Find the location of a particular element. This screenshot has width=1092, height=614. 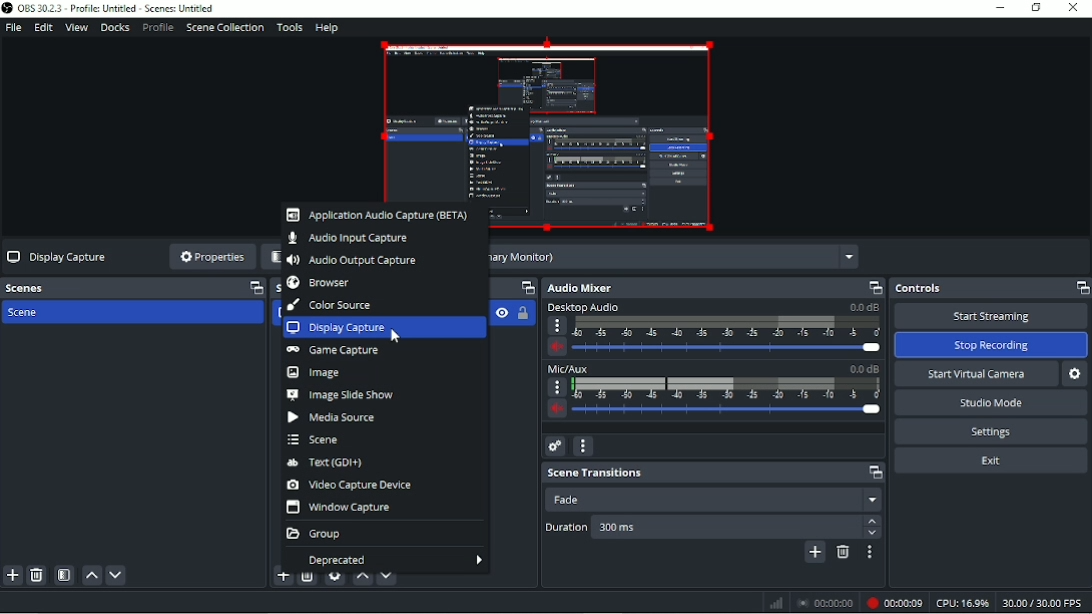

Duration 300 ms. is located at coordinates (729, 528).